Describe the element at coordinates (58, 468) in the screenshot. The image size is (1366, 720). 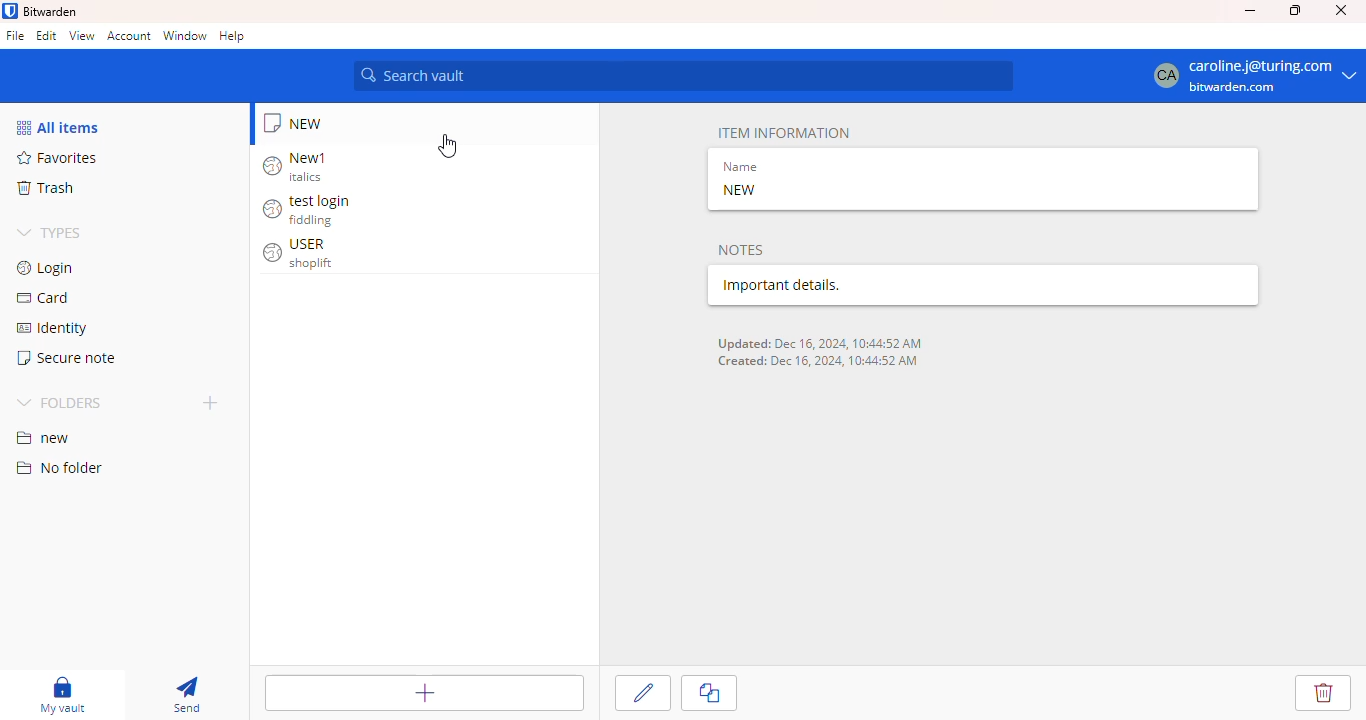
I see `no folder` at that location.